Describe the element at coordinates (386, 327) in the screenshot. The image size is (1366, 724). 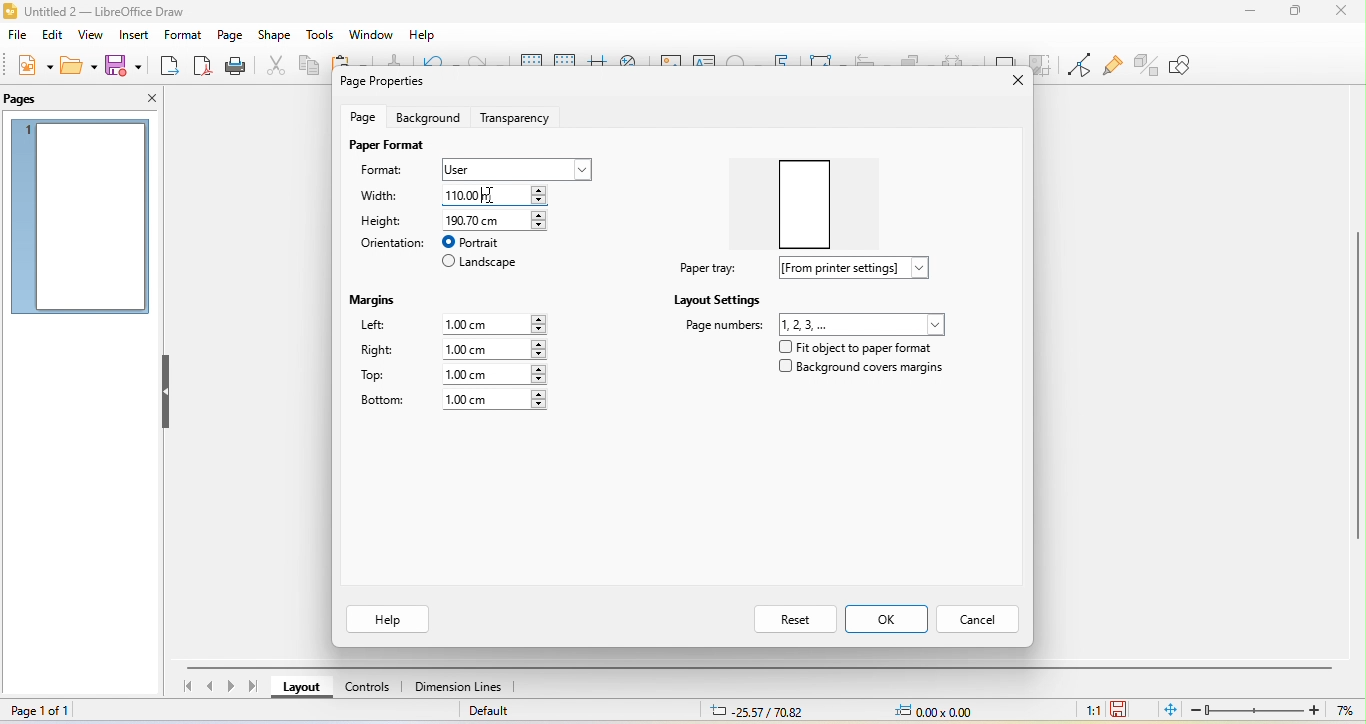
I see `lefr` at that location.